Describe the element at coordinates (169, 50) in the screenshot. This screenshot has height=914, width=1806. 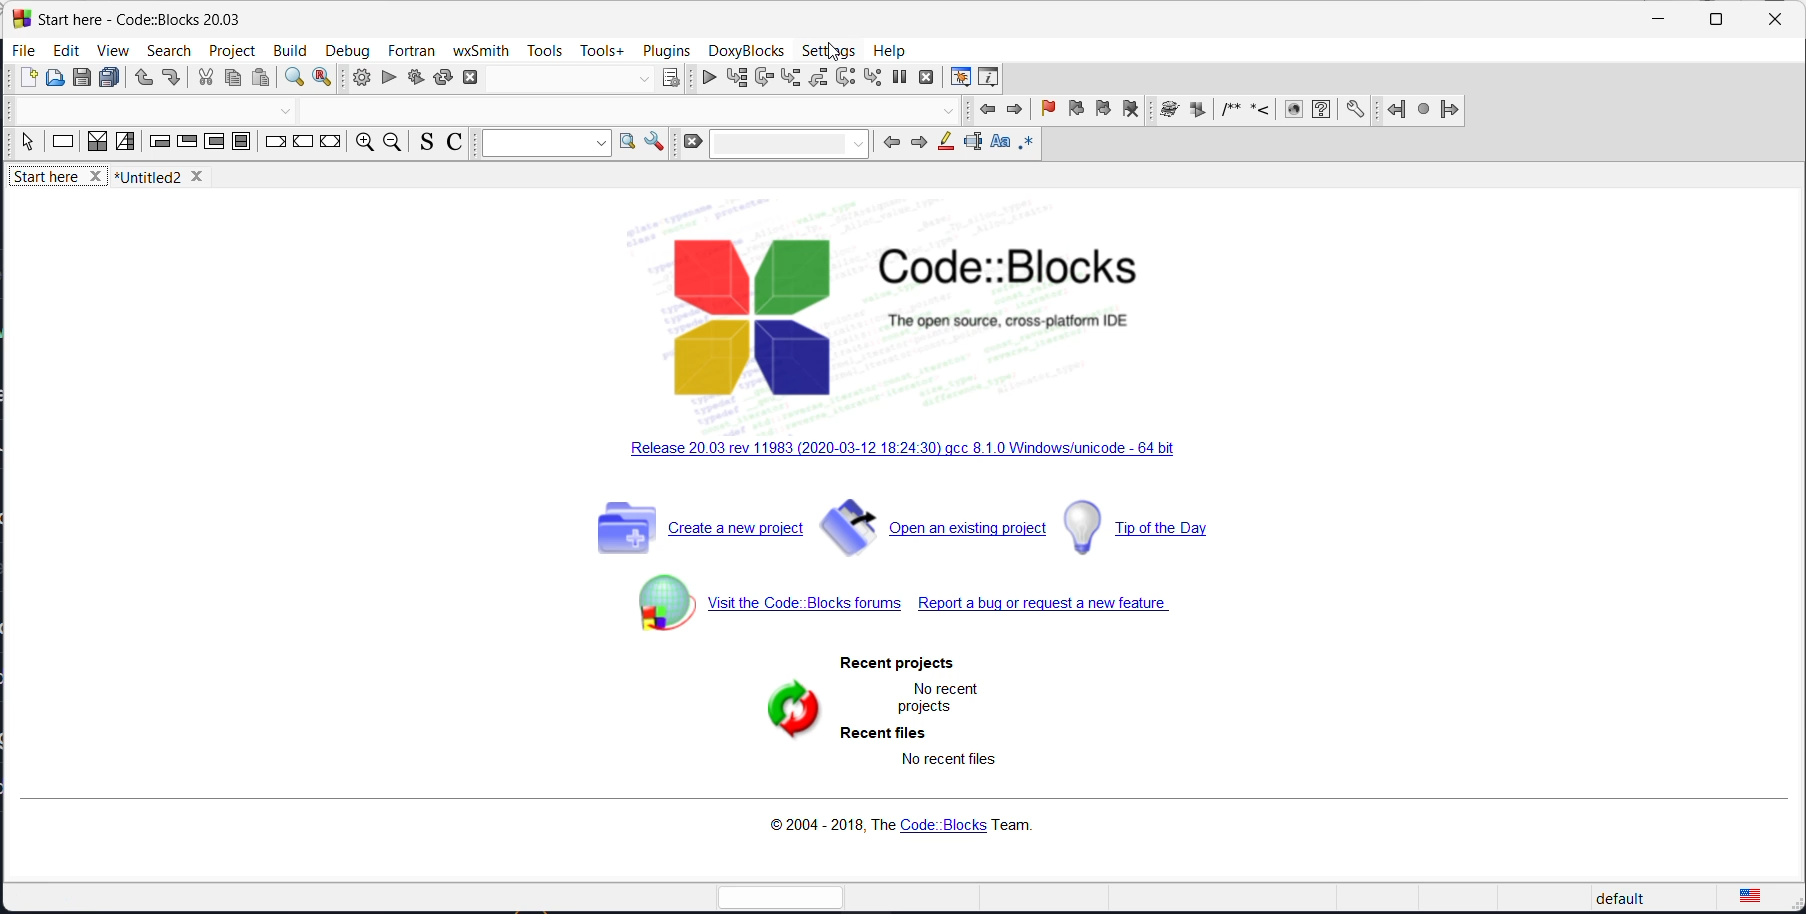
I see `search` at that location.